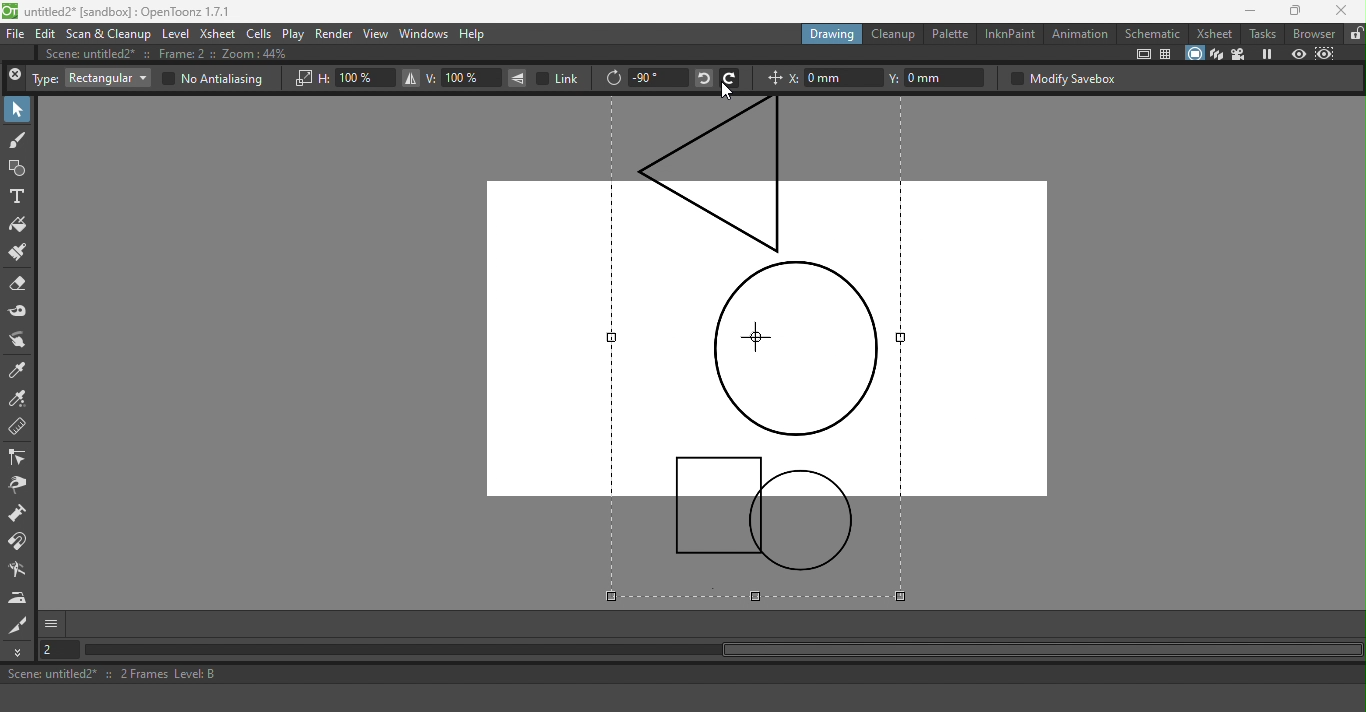 The height and width of the screenshot is (712, 1366). Describe the element at coordinates (1062, 78) in the screenshot. I see `Modify savebox` at that location.